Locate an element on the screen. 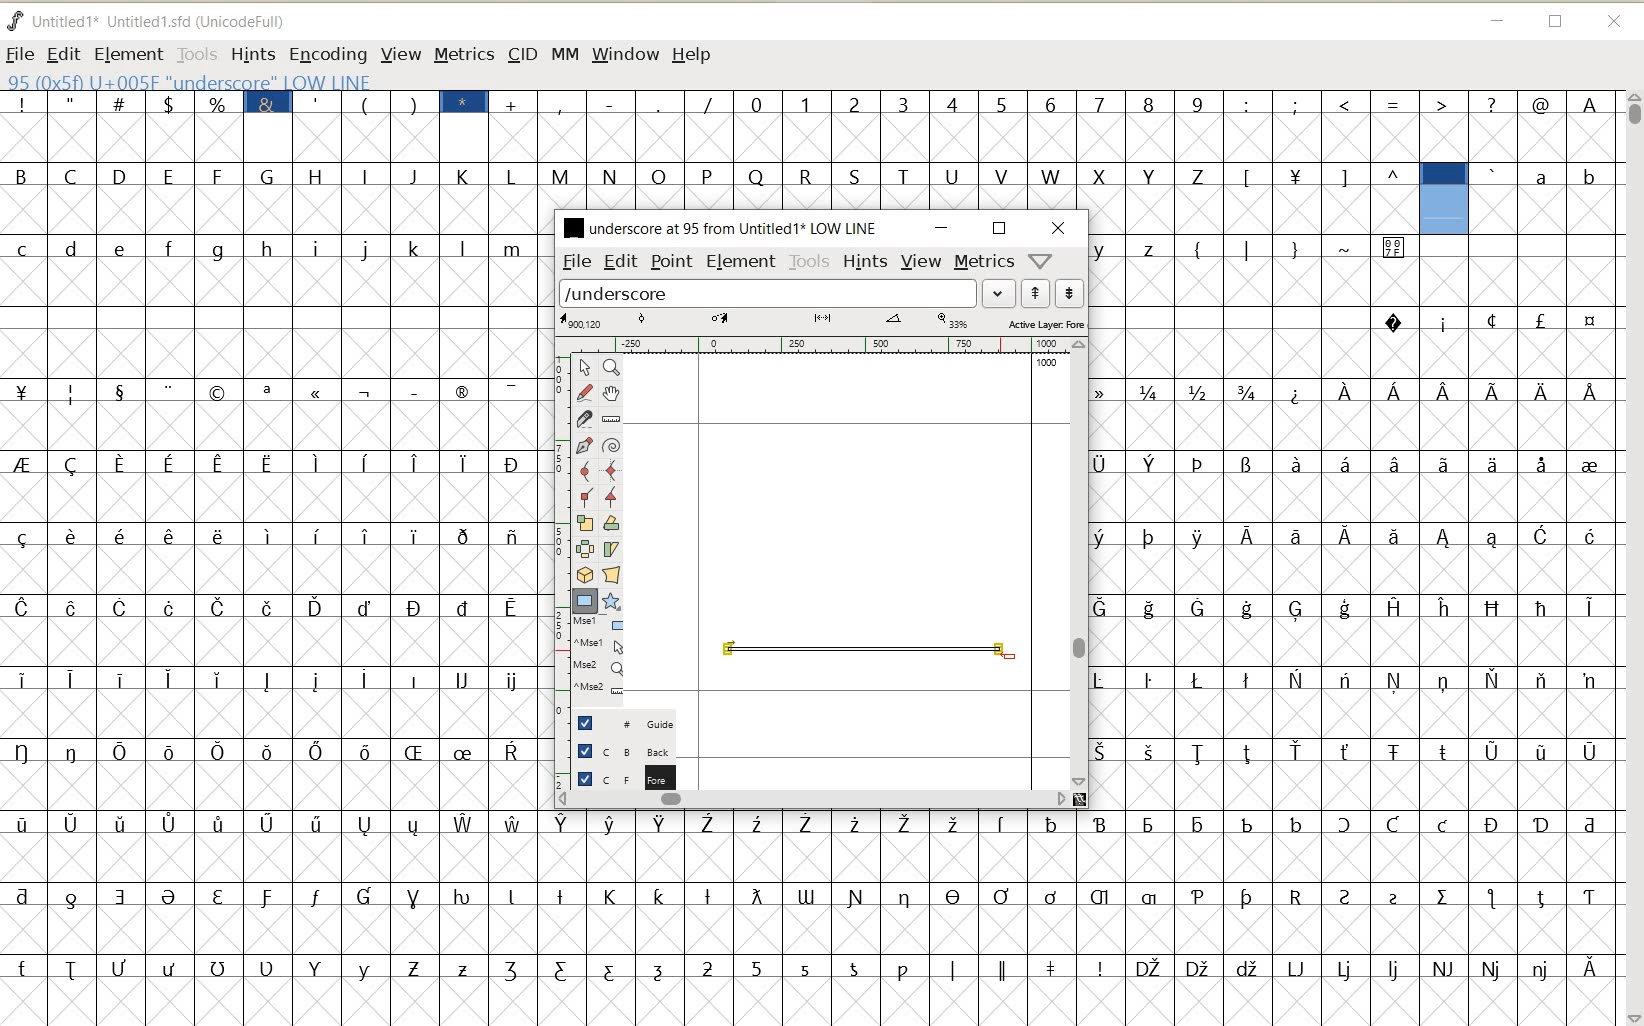 The height and width of the screenshot is (1026, 1644). HINTS is located at coordinates (252, 54).